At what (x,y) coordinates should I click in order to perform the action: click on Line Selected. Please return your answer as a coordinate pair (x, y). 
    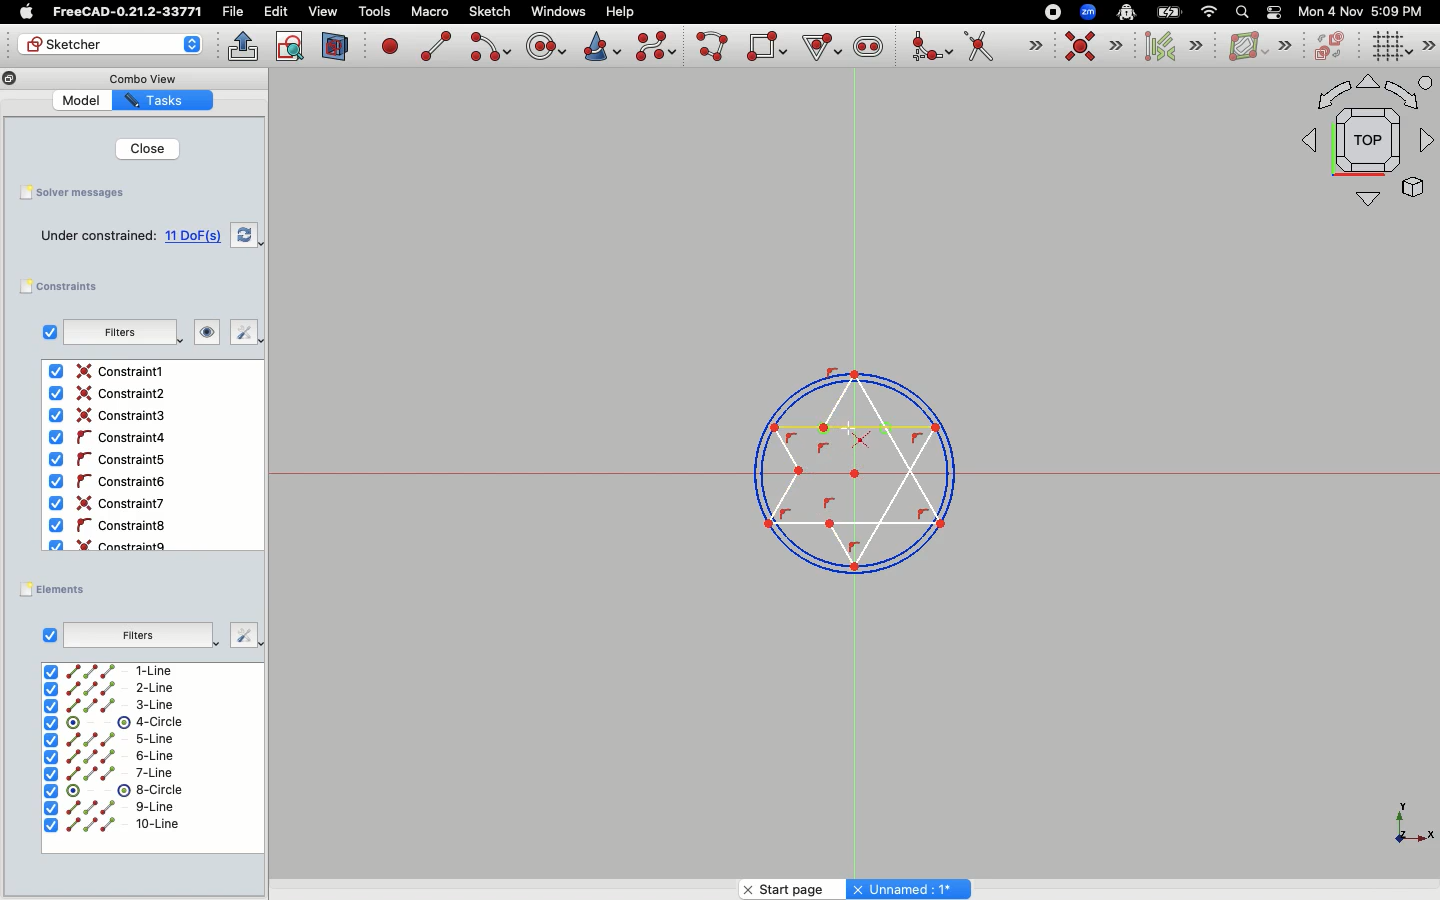
    Looking at the image, I should click on (852, 466).